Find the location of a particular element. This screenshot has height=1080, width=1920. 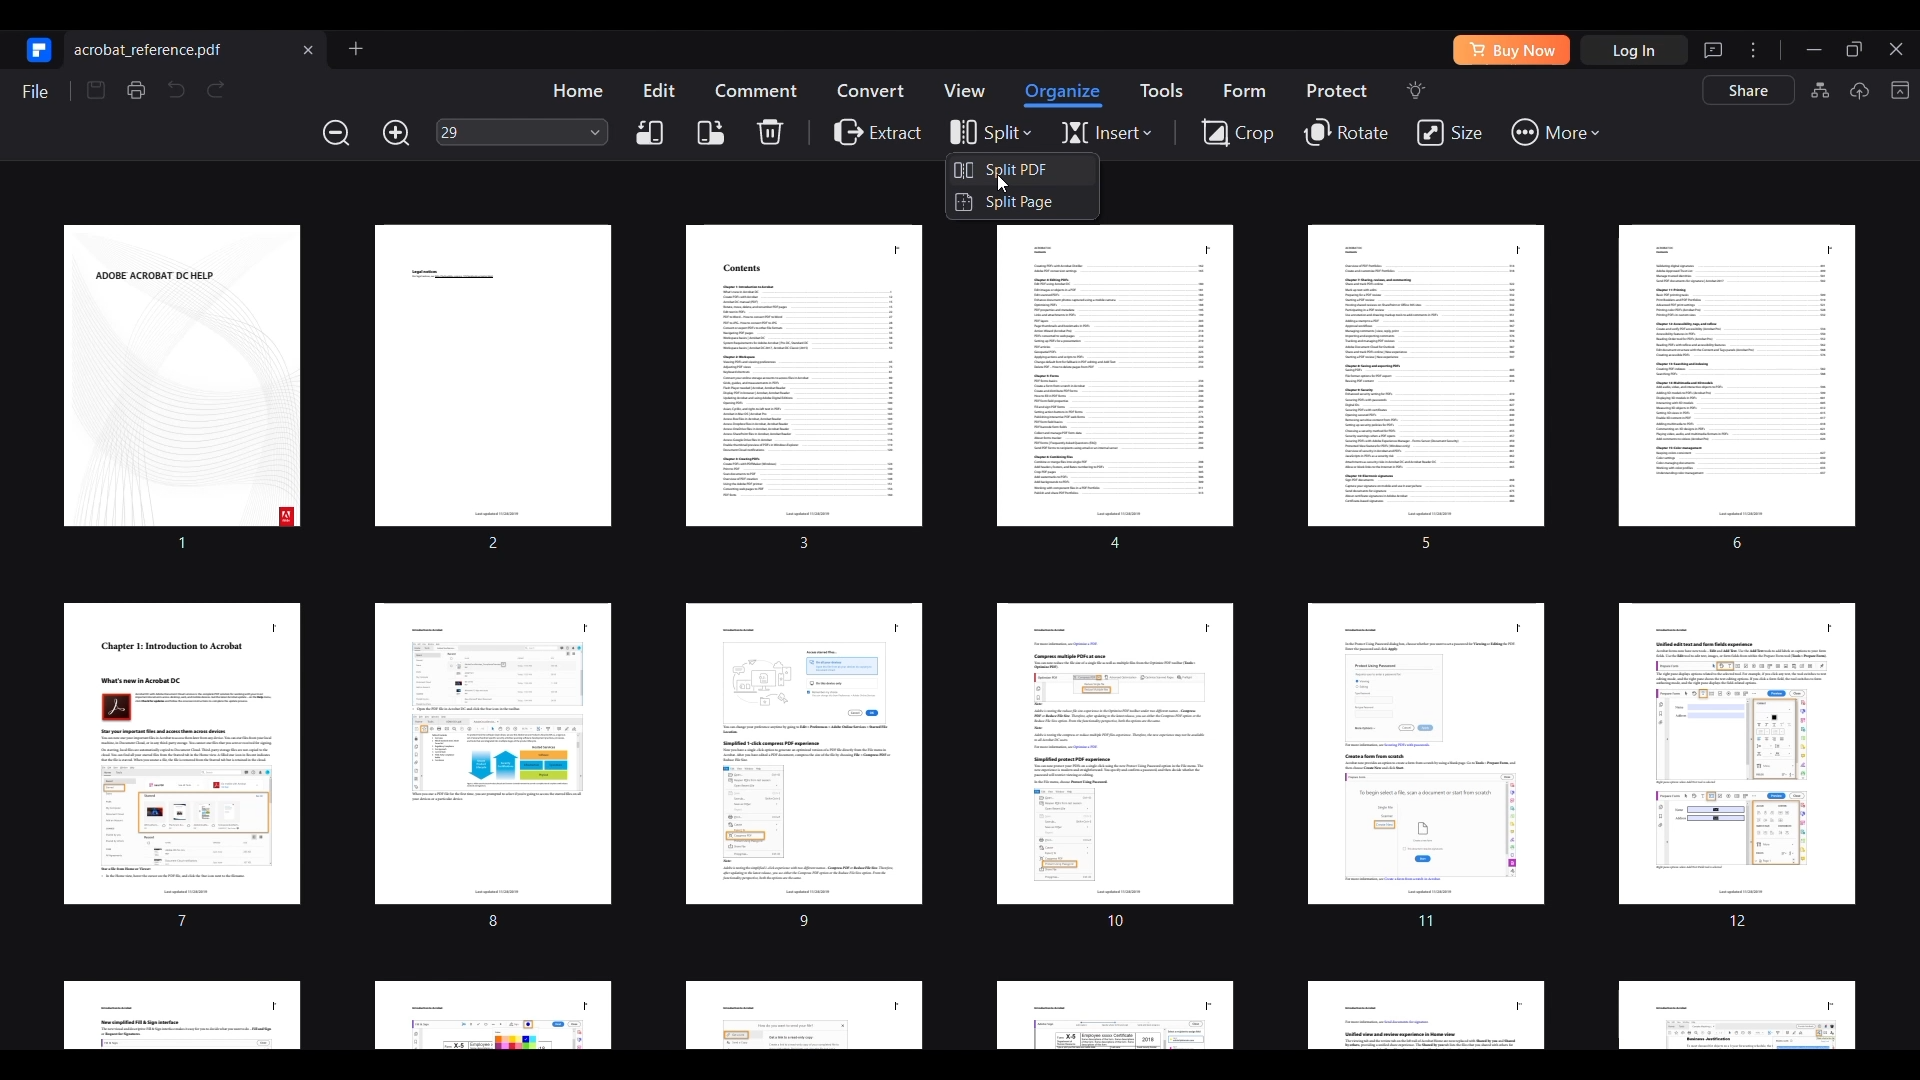

Print is located at coordinates (135, 90).